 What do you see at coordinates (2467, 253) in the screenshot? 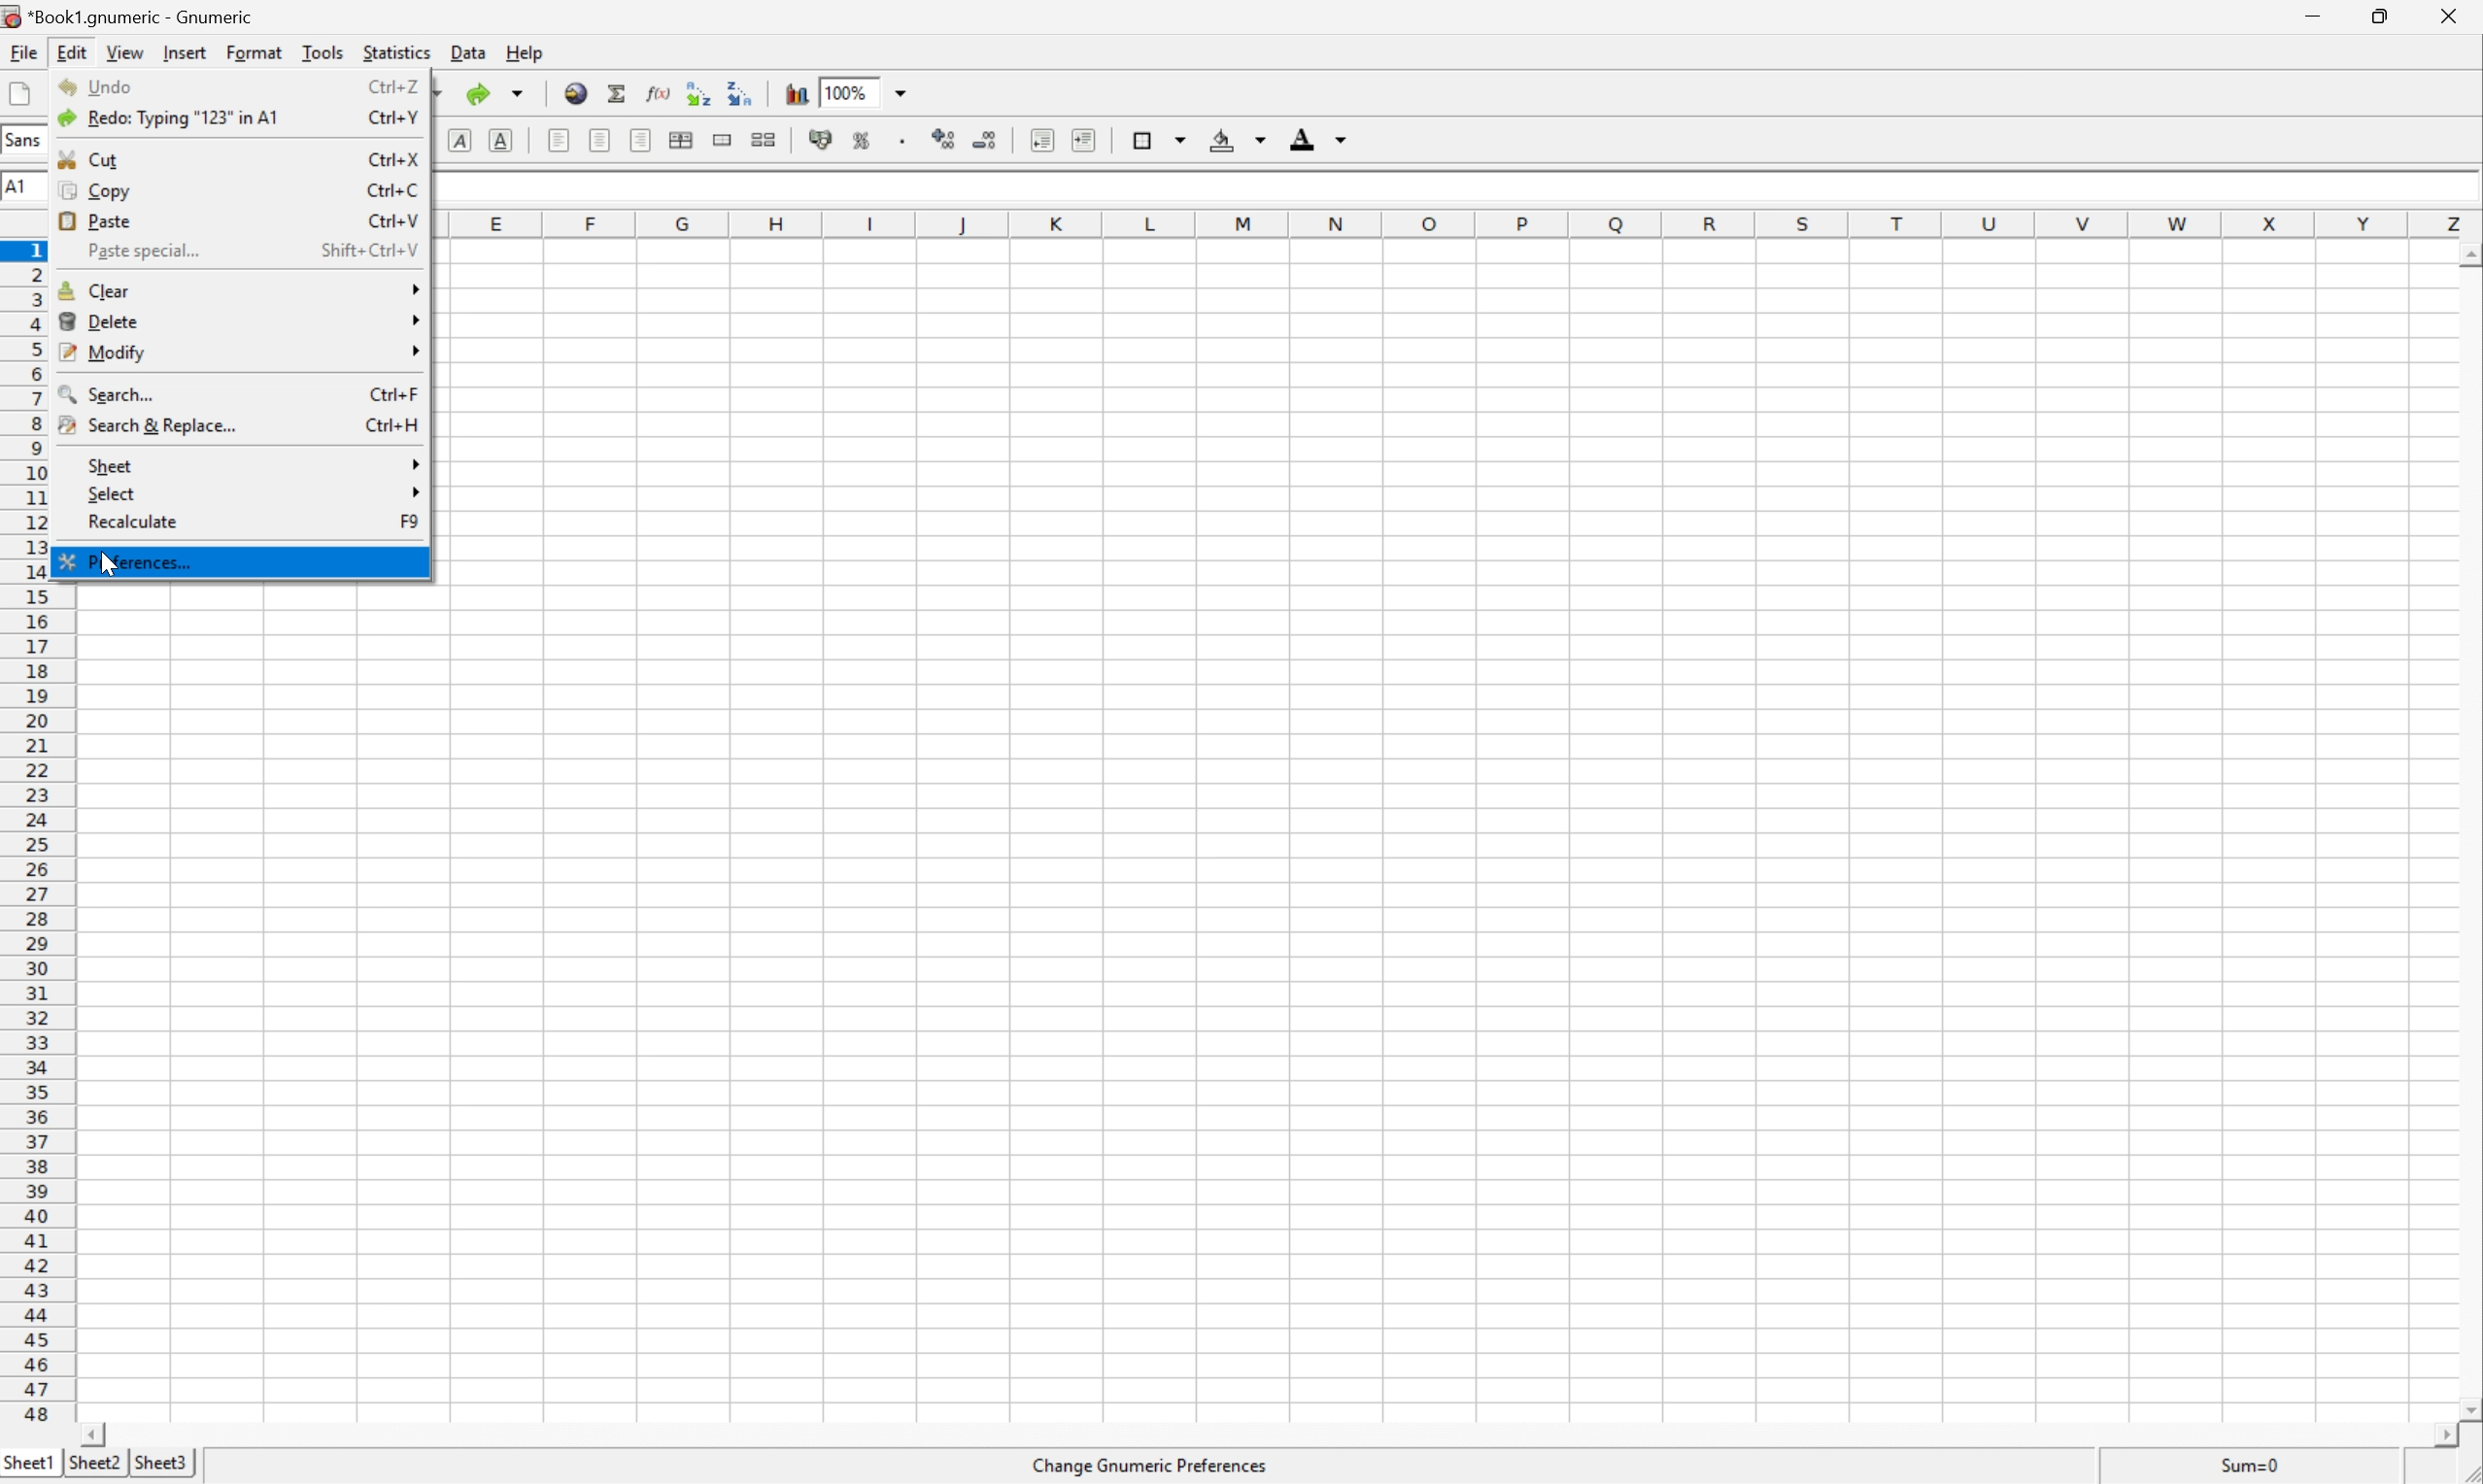
I see `scroll up` at bounding box center [2467, 253].